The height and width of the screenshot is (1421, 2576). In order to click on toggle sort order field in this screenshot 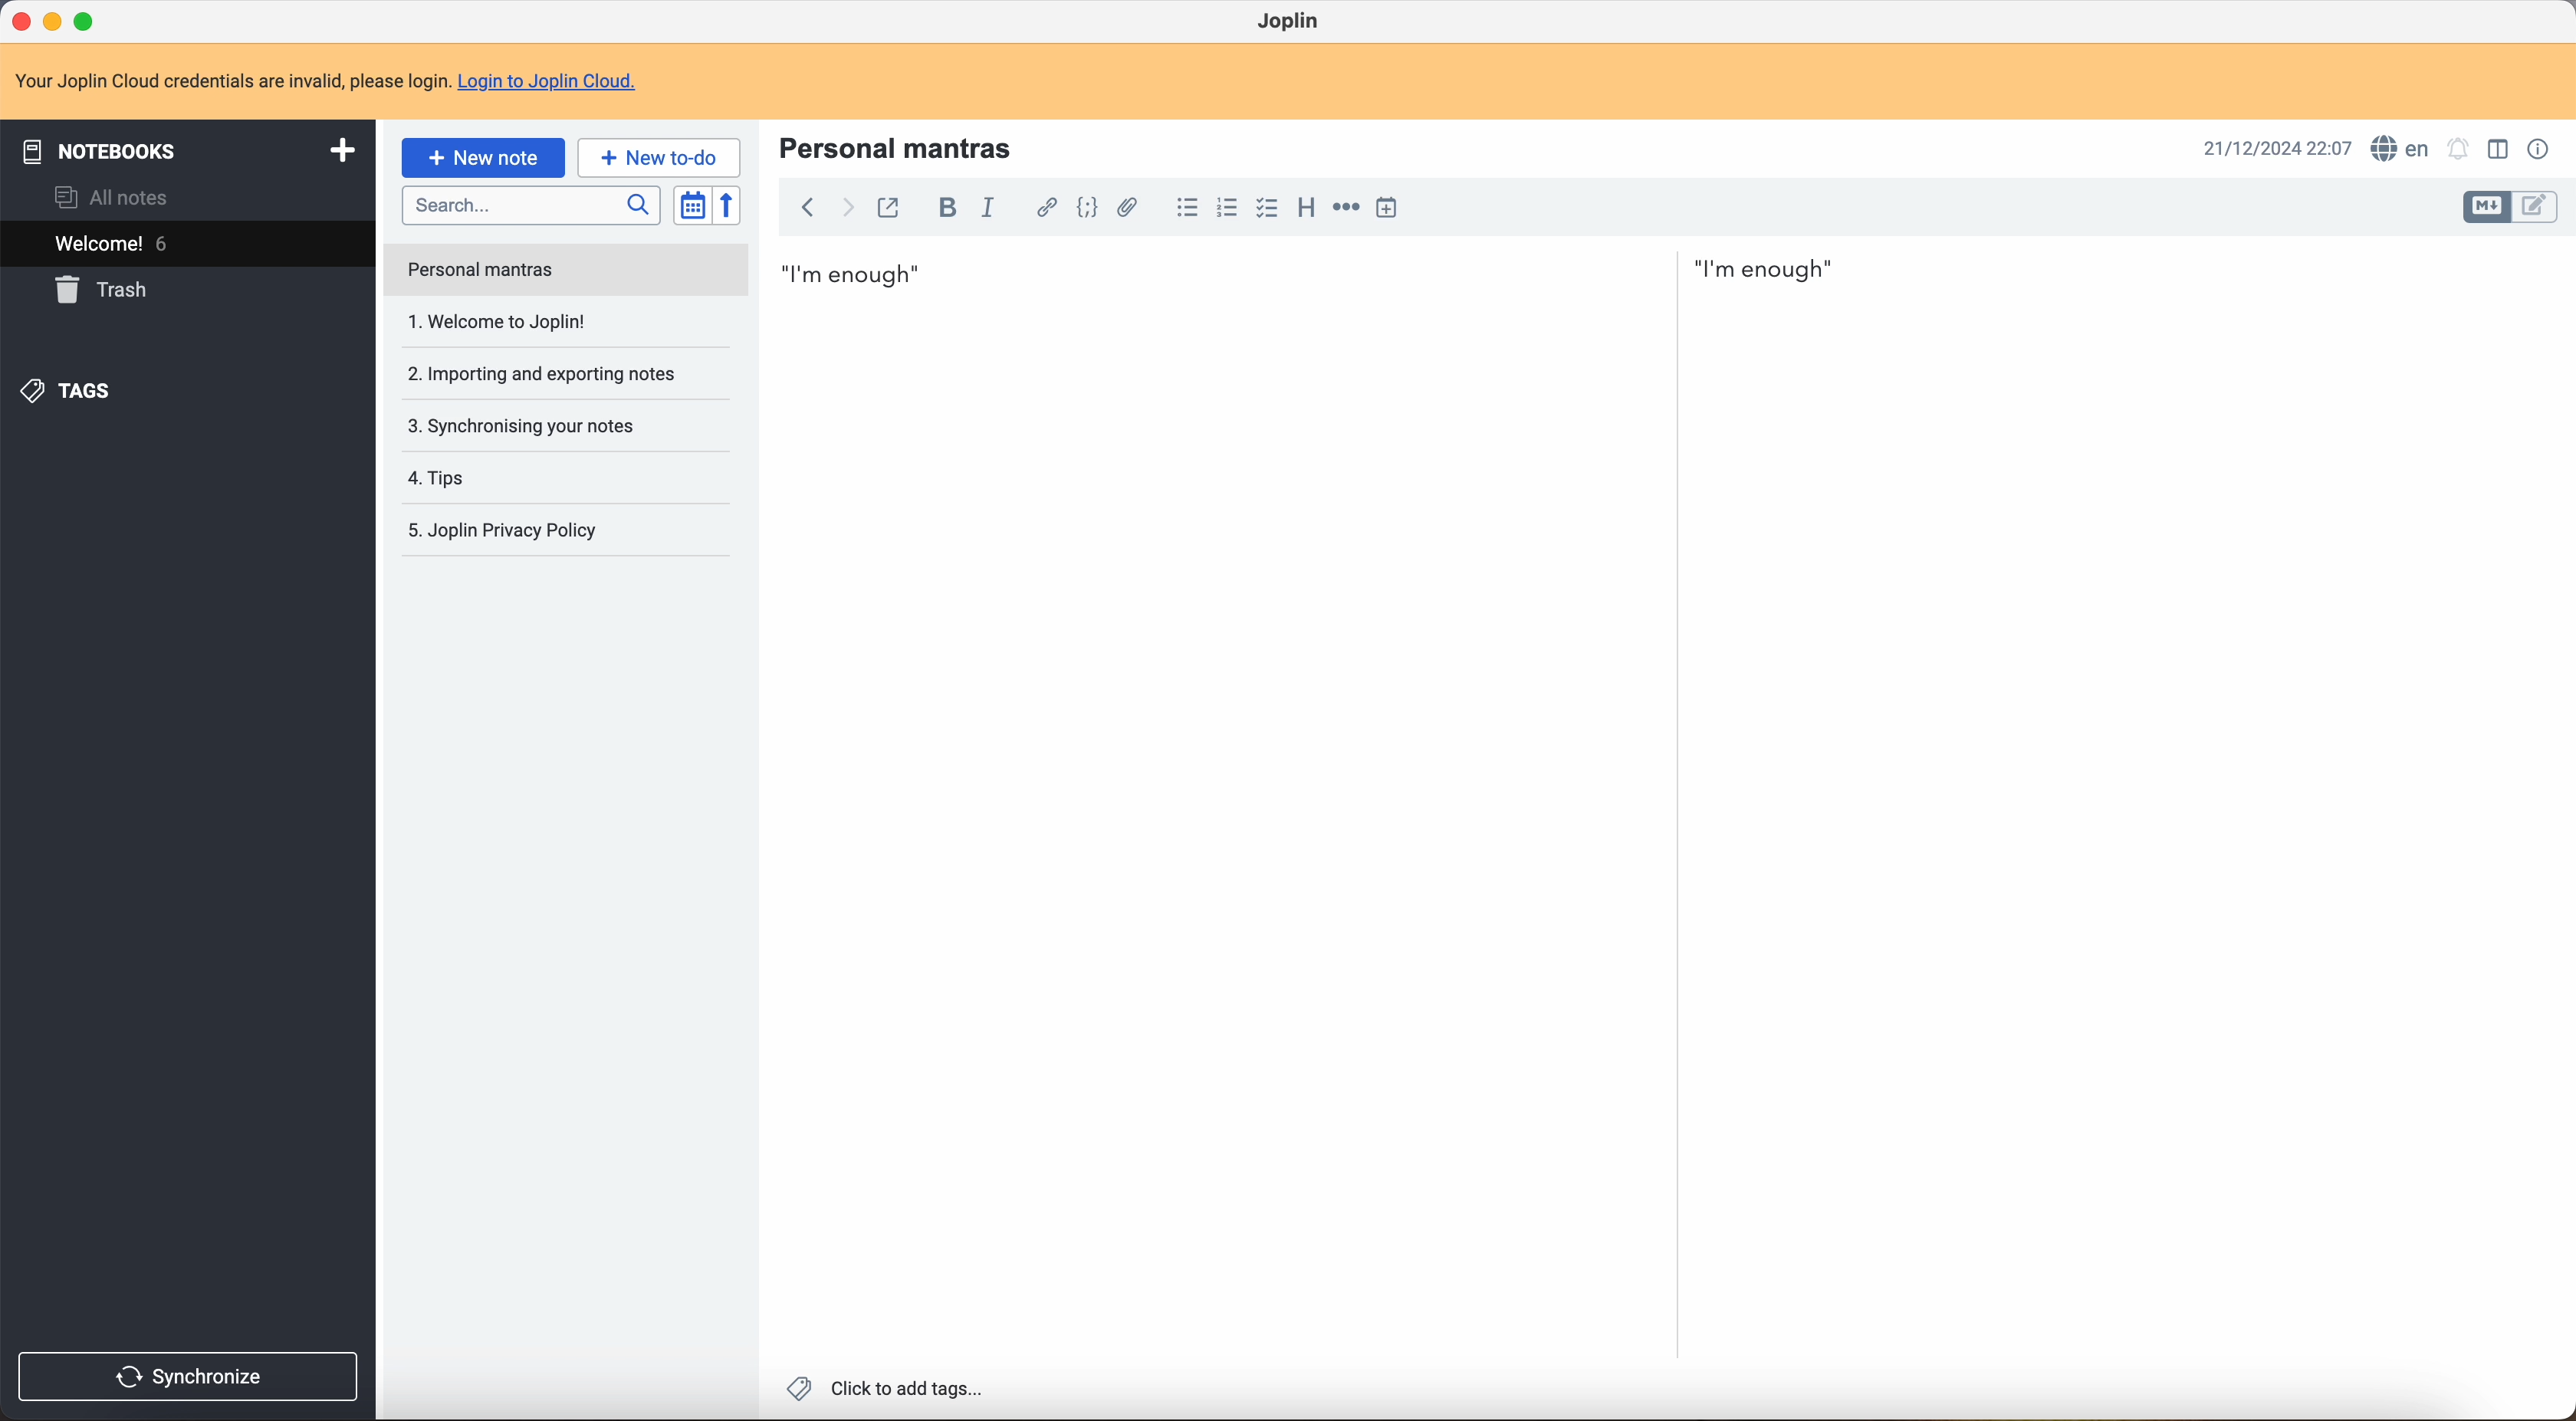, I will do `click(692, 204)`.